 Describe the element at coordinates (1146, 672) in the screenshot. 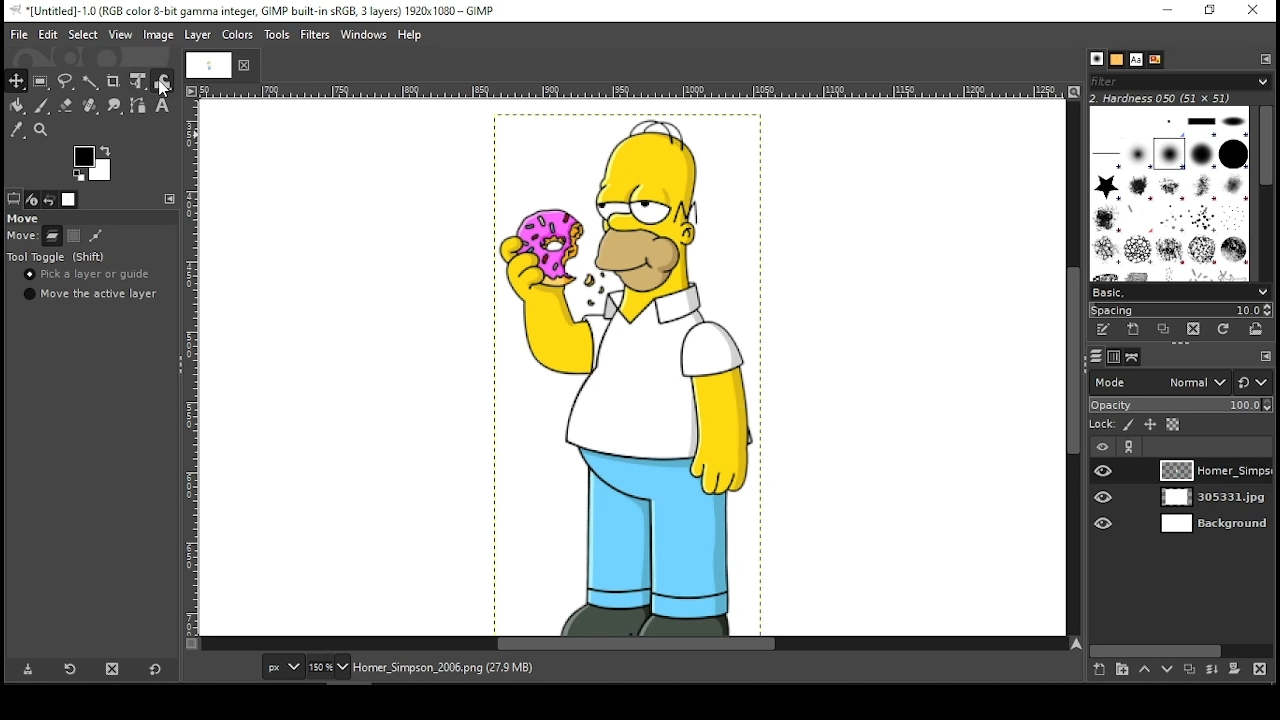

I see `move layer one step up` at that location.